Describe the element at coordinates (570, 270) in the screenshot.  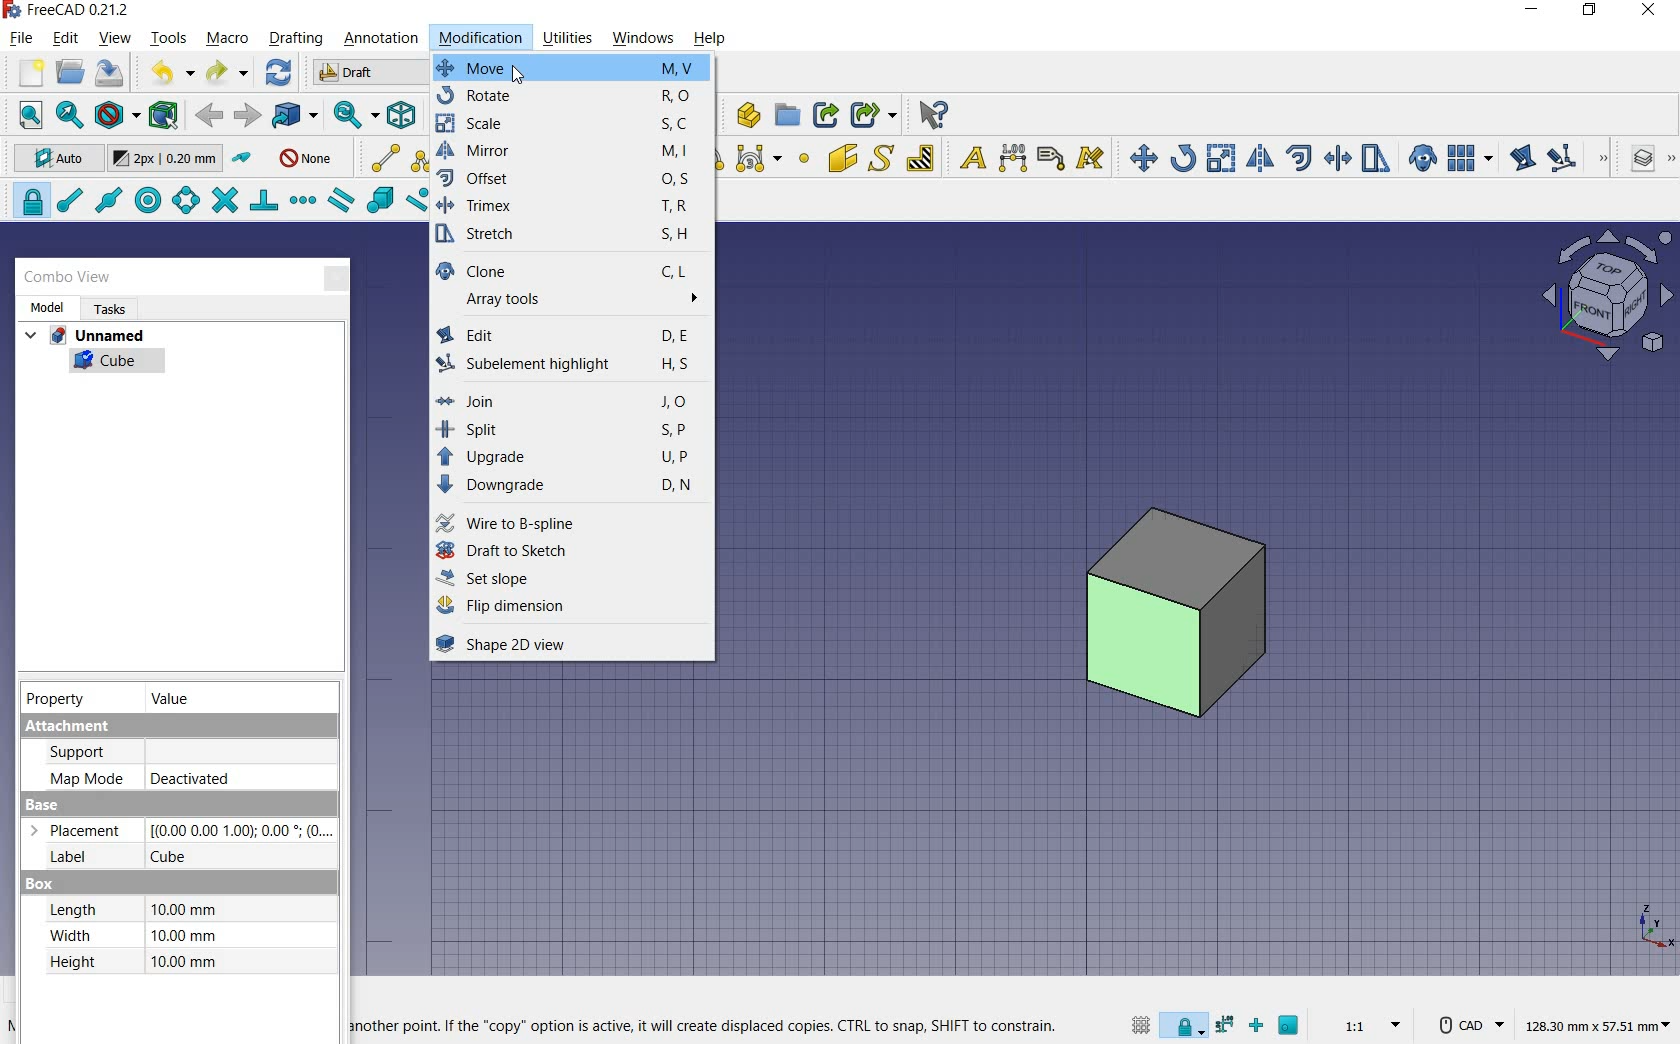
I see `clone` at that location.